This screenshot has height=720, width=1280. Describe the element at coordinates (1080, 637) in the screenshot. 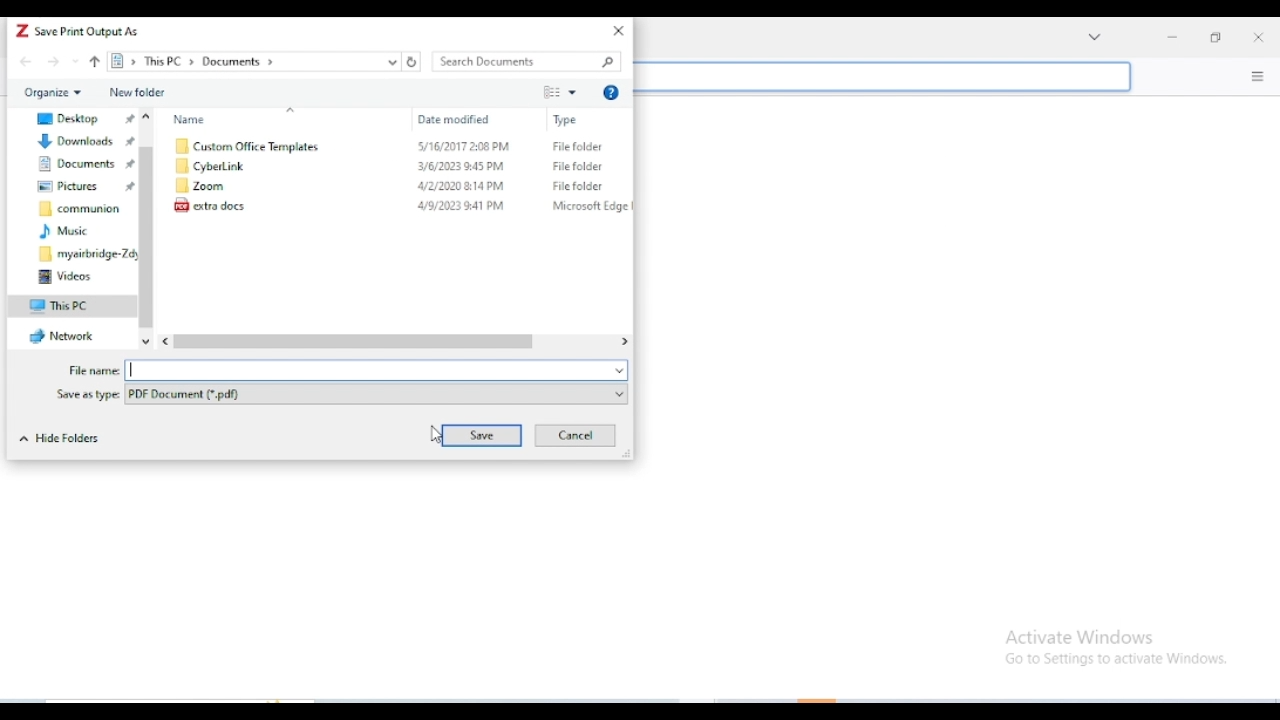

I see `Activate Windows` at that location.